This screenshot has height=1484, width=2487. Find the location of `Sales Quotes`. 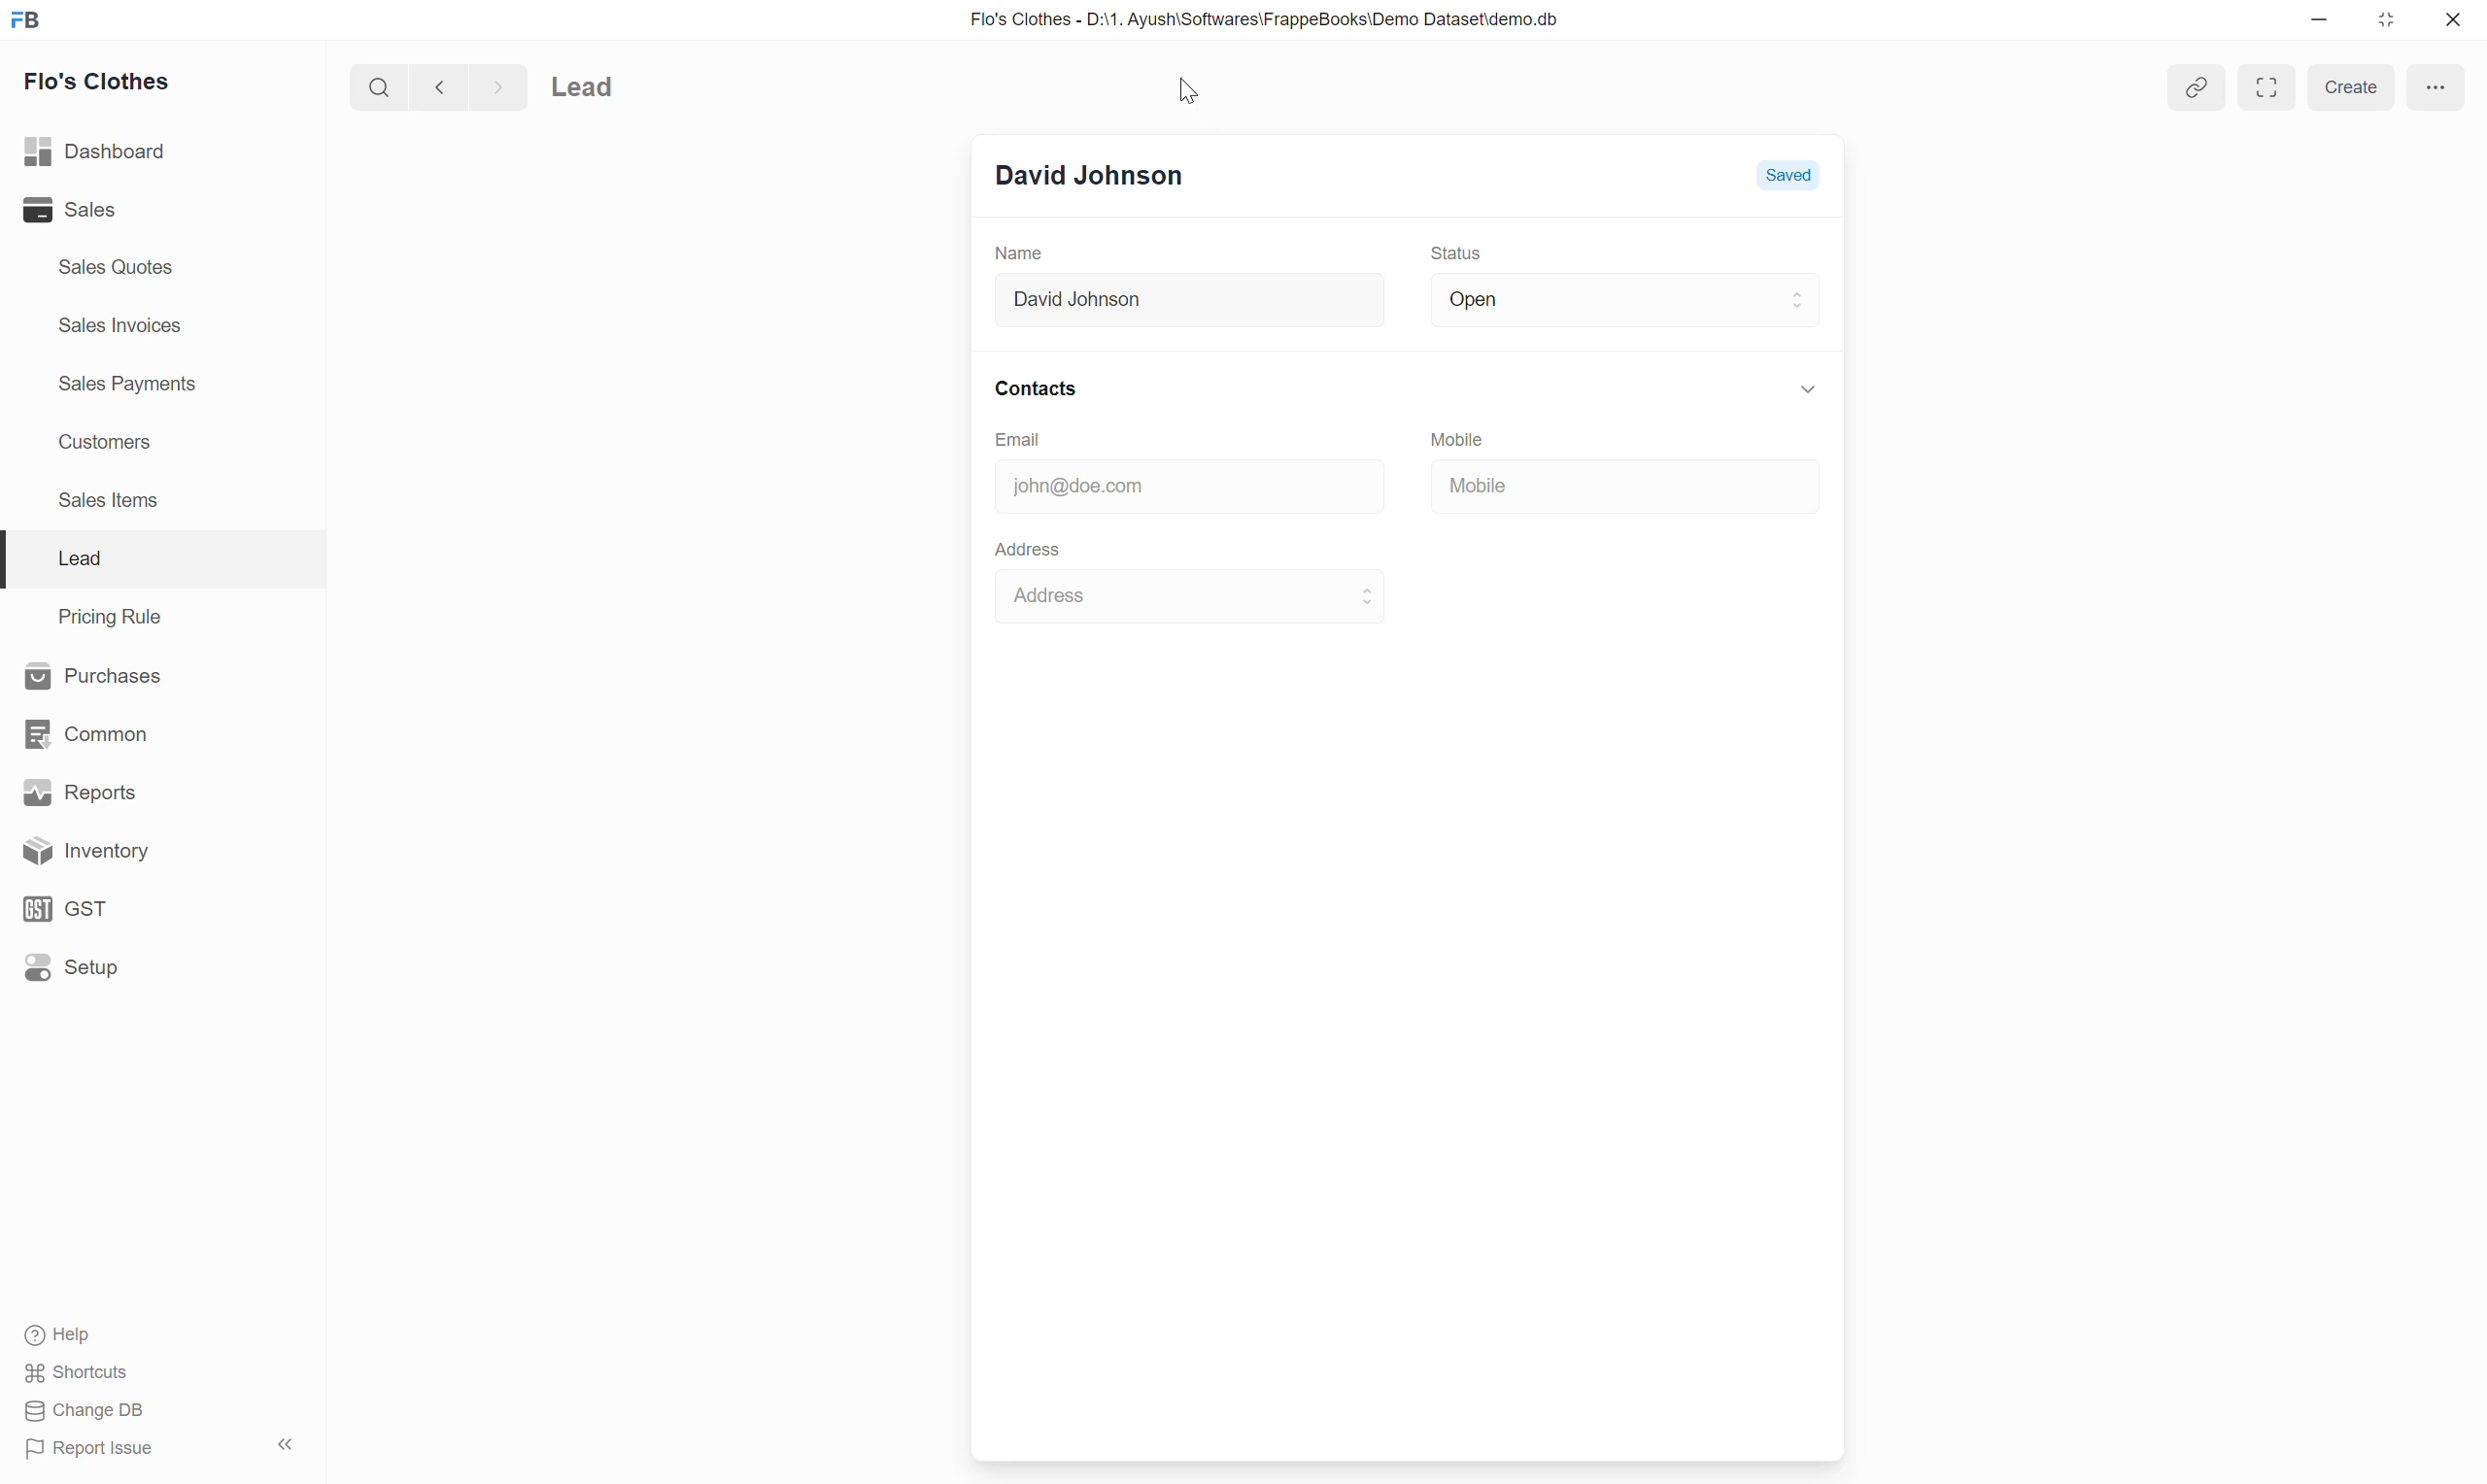

Sales Quotes is located at coordinates (120, 271).